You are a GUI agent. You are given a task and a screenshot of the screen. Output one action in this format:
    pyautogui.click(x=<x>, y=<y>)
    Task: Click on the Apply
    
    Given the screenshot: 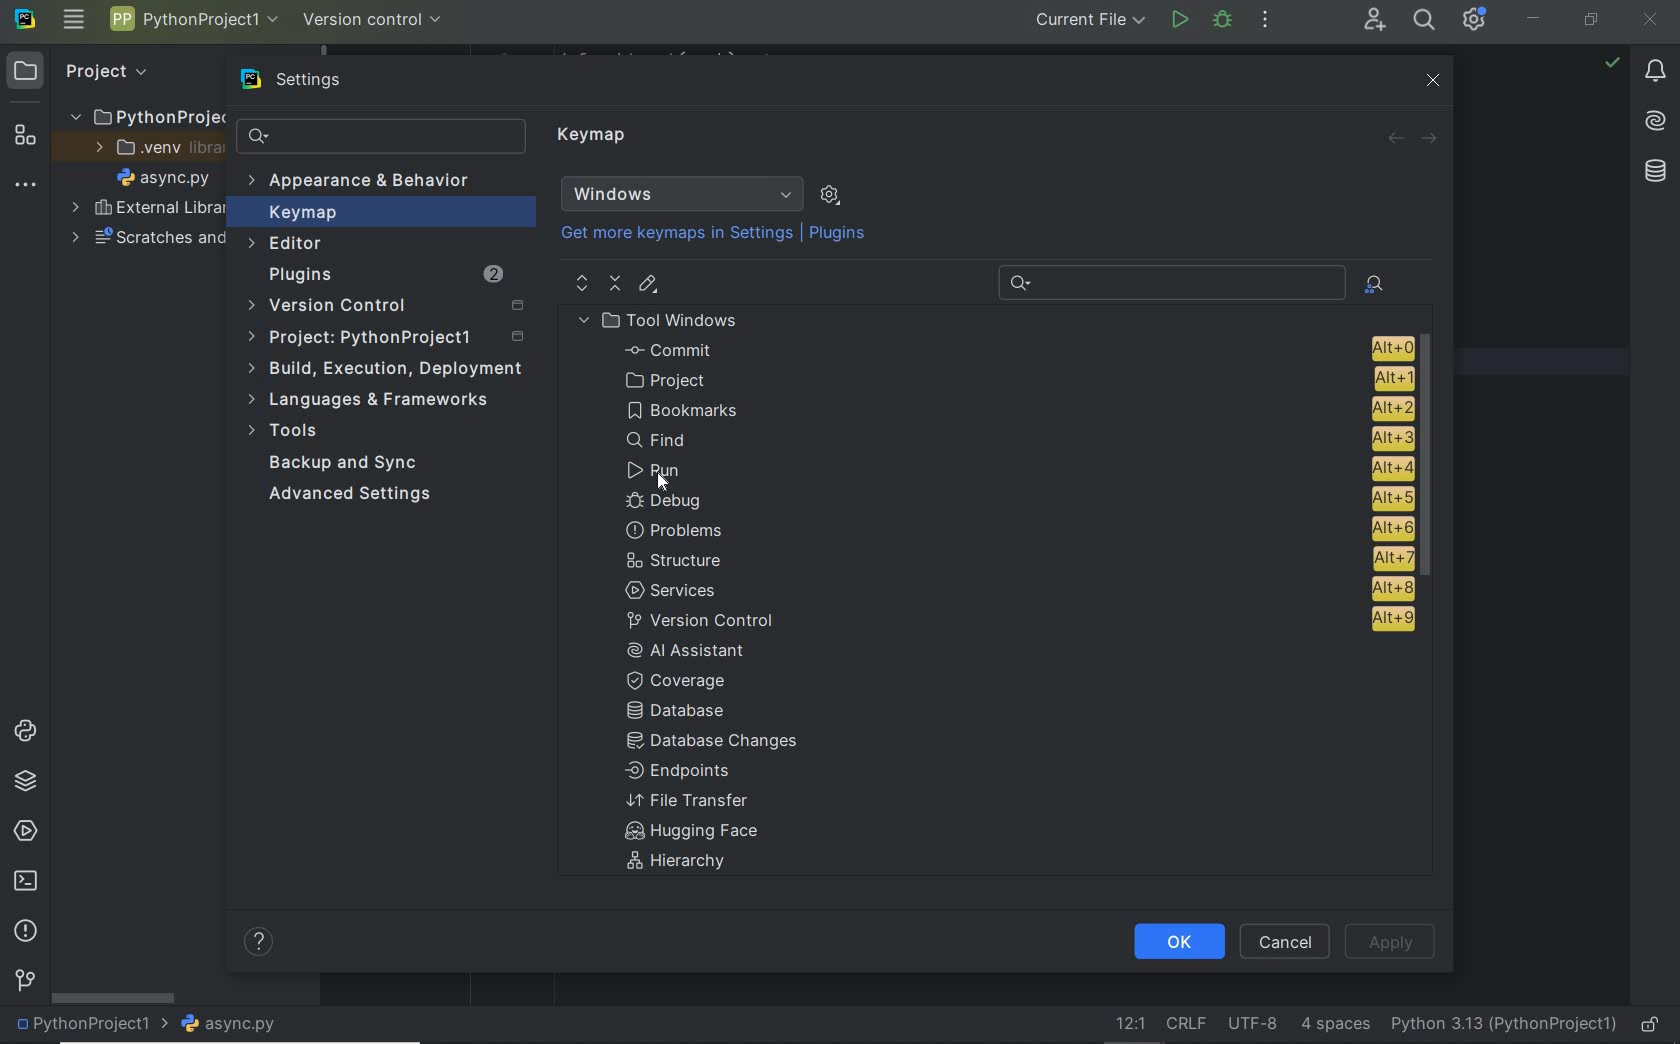 What is the action you would take?
    pyautogui.click(x=1390, y=940)
    